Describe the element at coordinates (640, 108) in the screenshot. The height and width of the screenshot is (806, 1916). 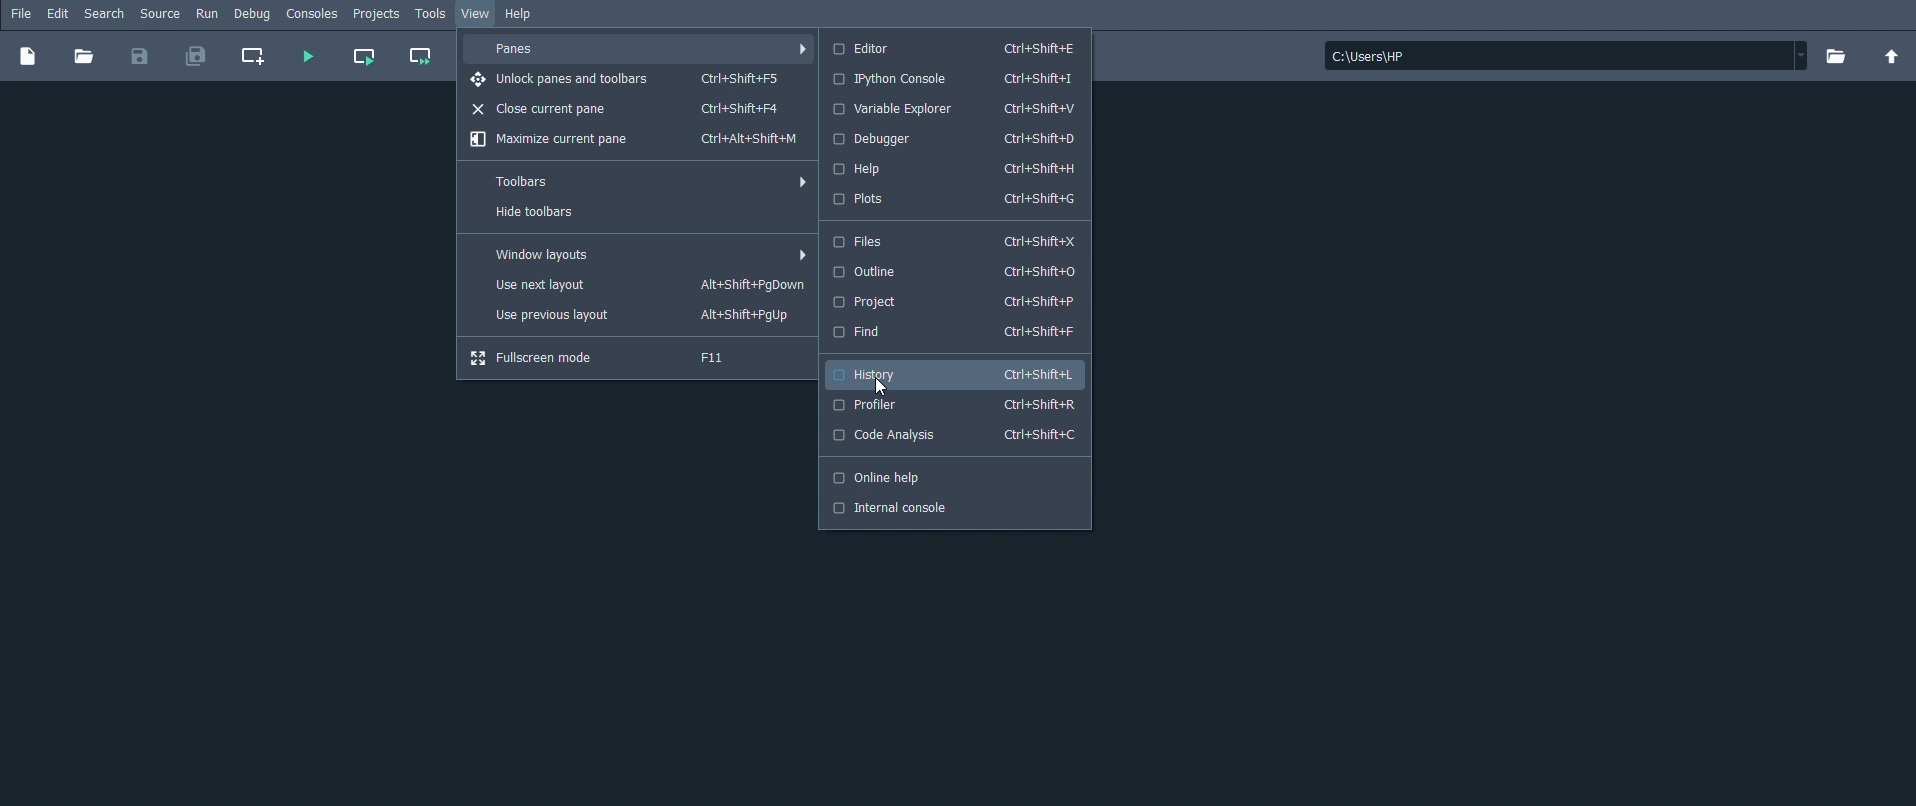
I see `Close current pane` at that location.